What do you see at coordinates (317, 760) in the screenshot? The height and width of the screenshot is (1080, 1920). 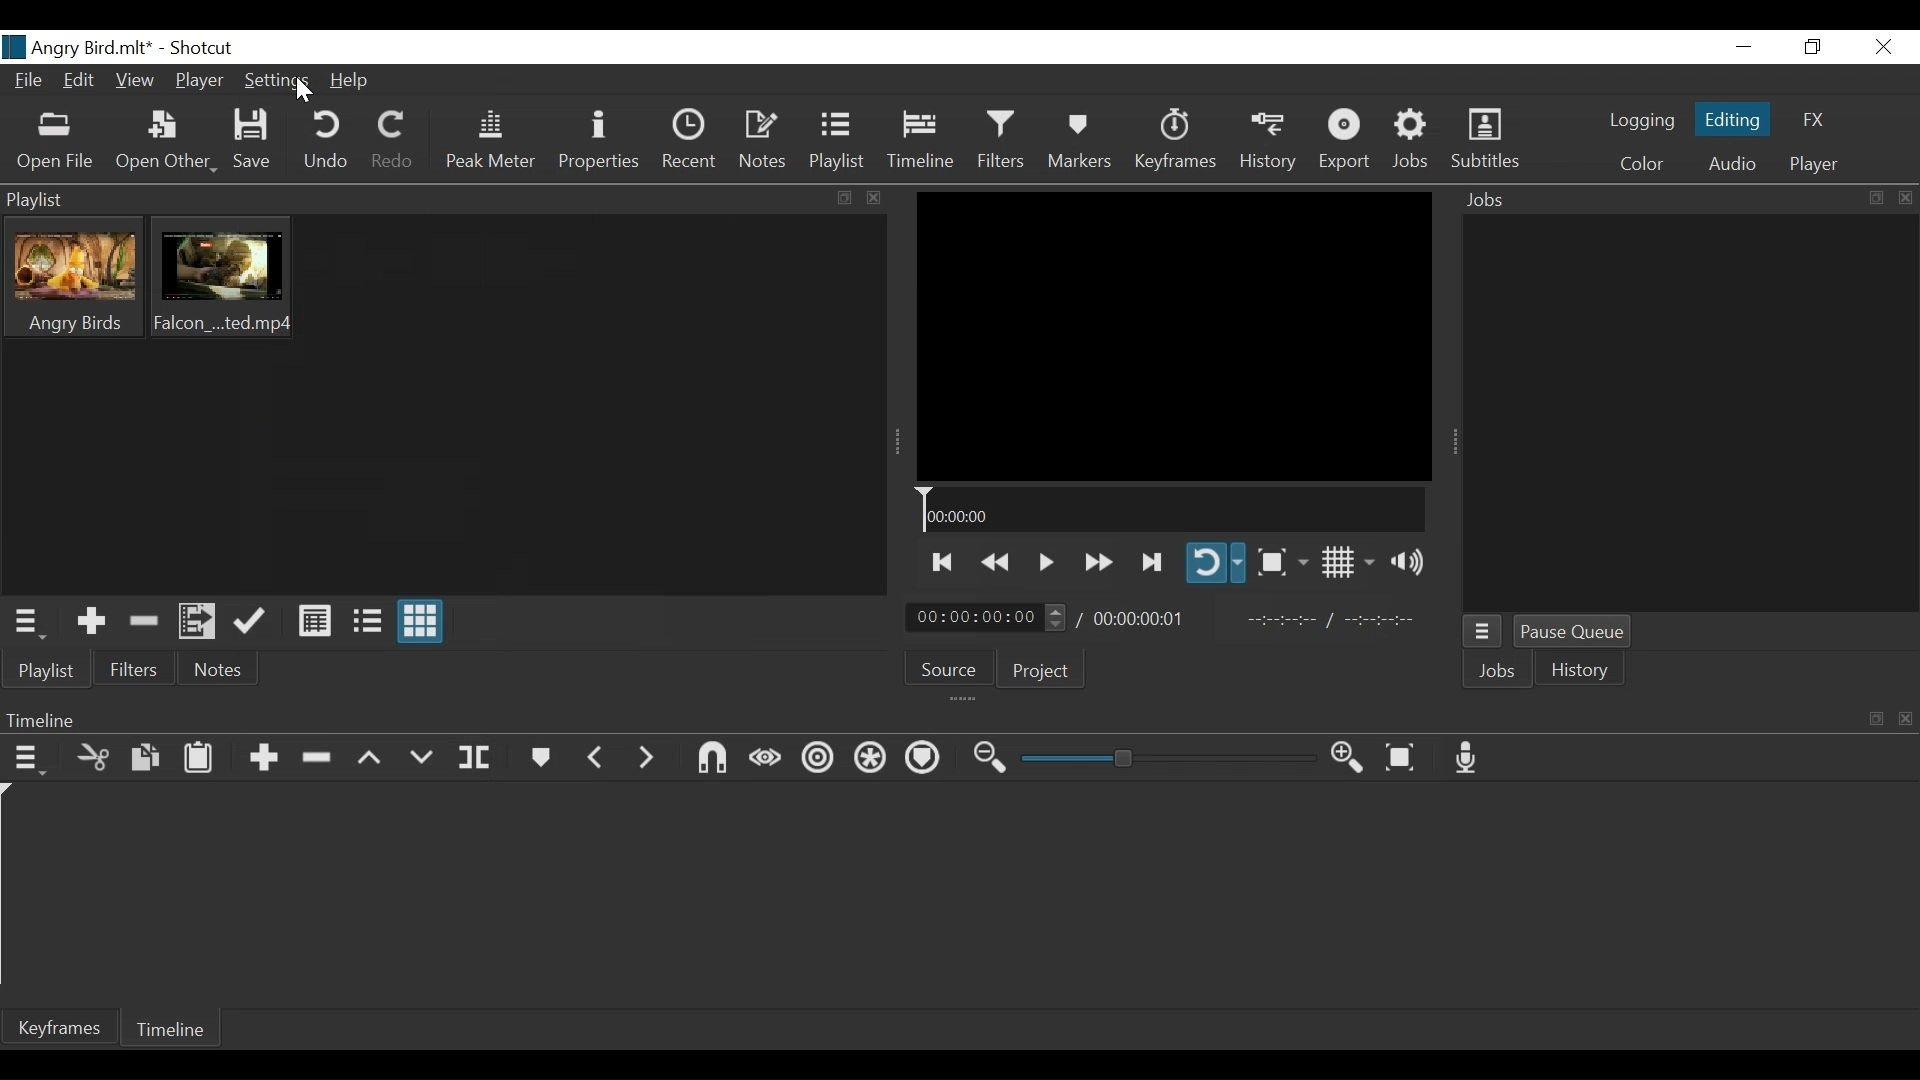 I see `Ripple Delete` at bounding box center [317, 760].